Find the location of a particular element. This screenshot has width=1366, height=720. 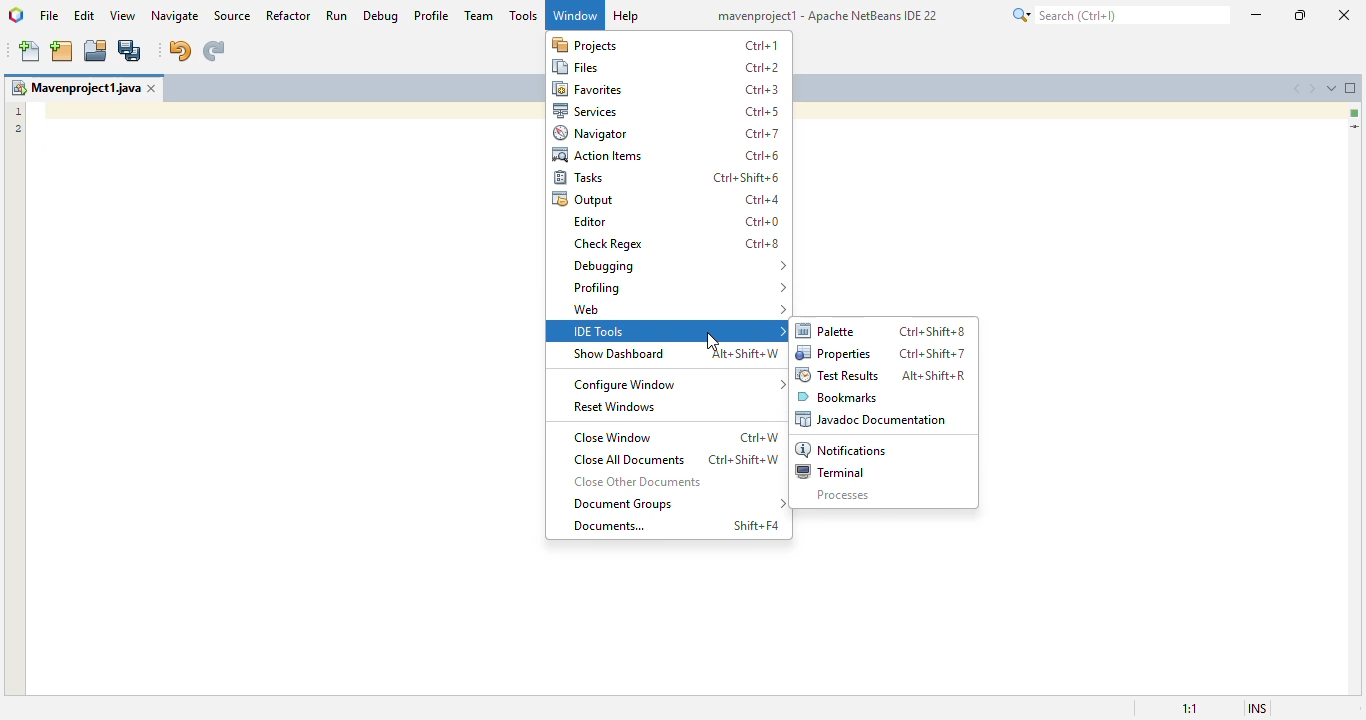

maximize is located at coordinates (1300, 15).